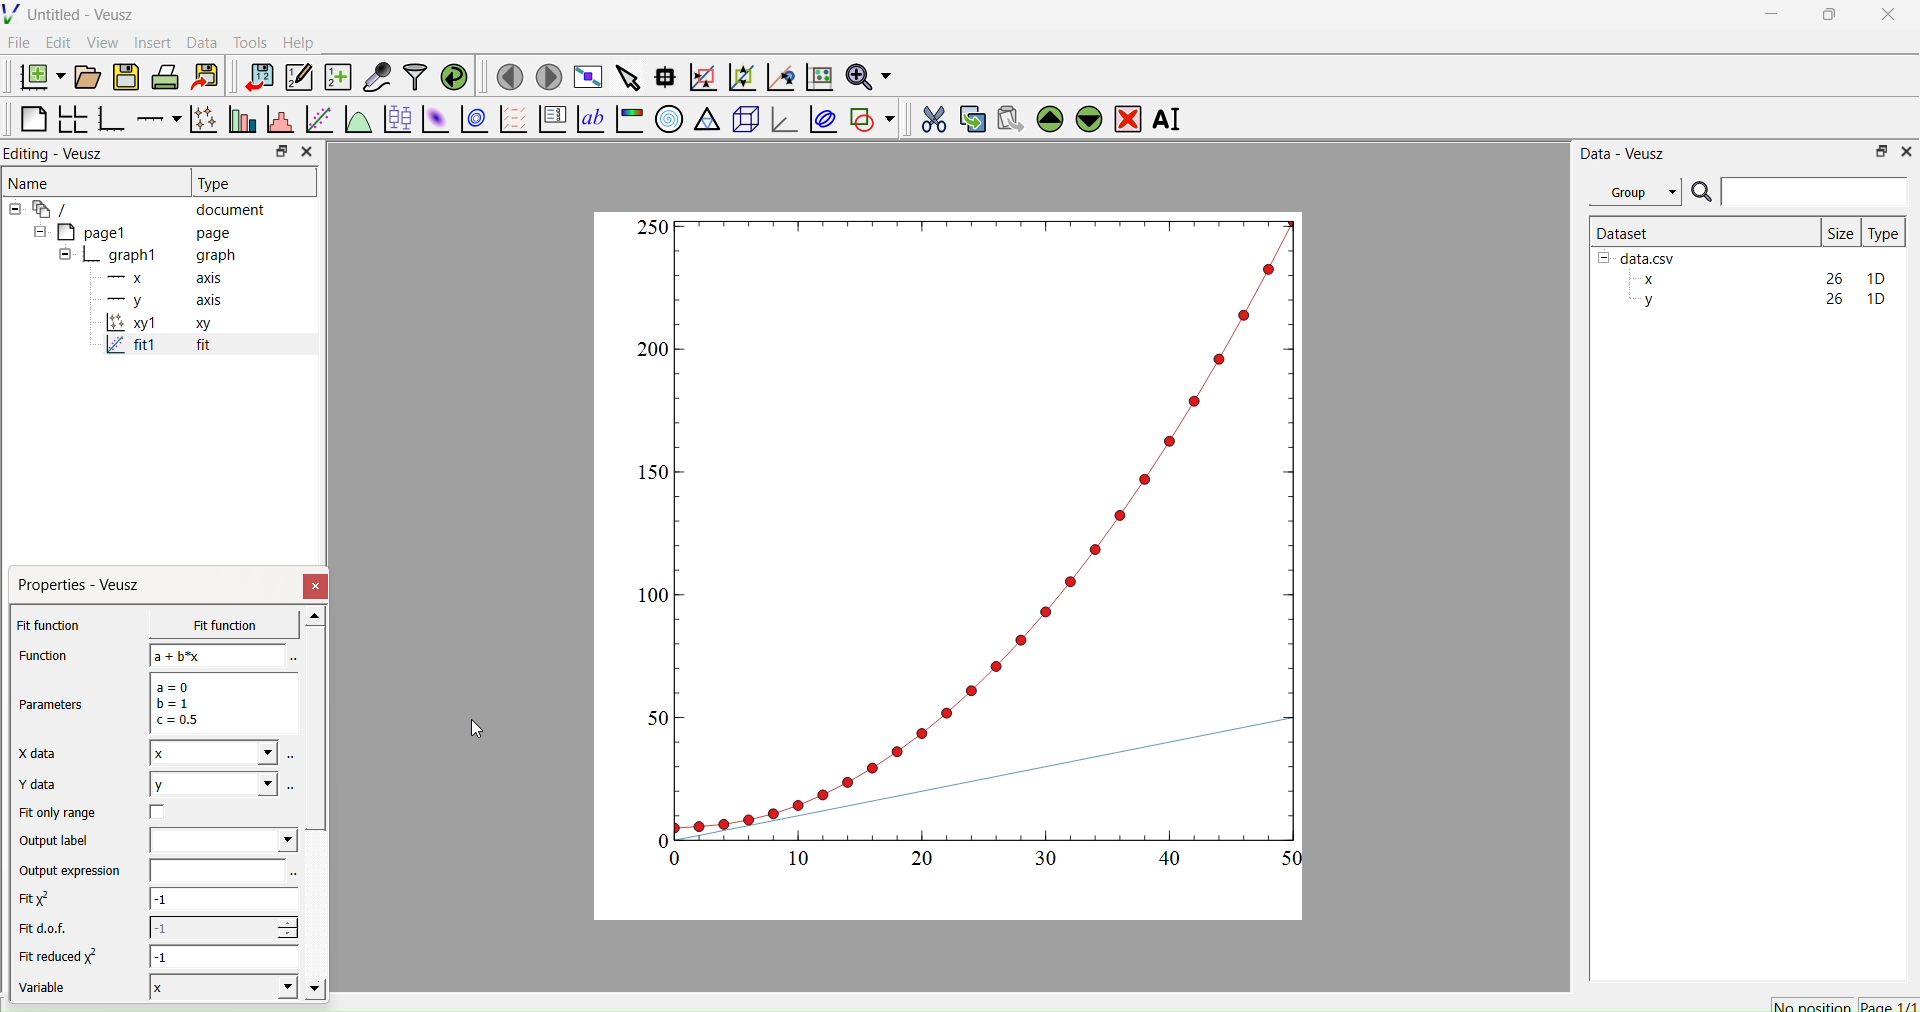 This screenshot has height=1012, width=1920. Describe the element at coordinates (397, 119) in the screenshot. I see `Plot box plots` at that location.